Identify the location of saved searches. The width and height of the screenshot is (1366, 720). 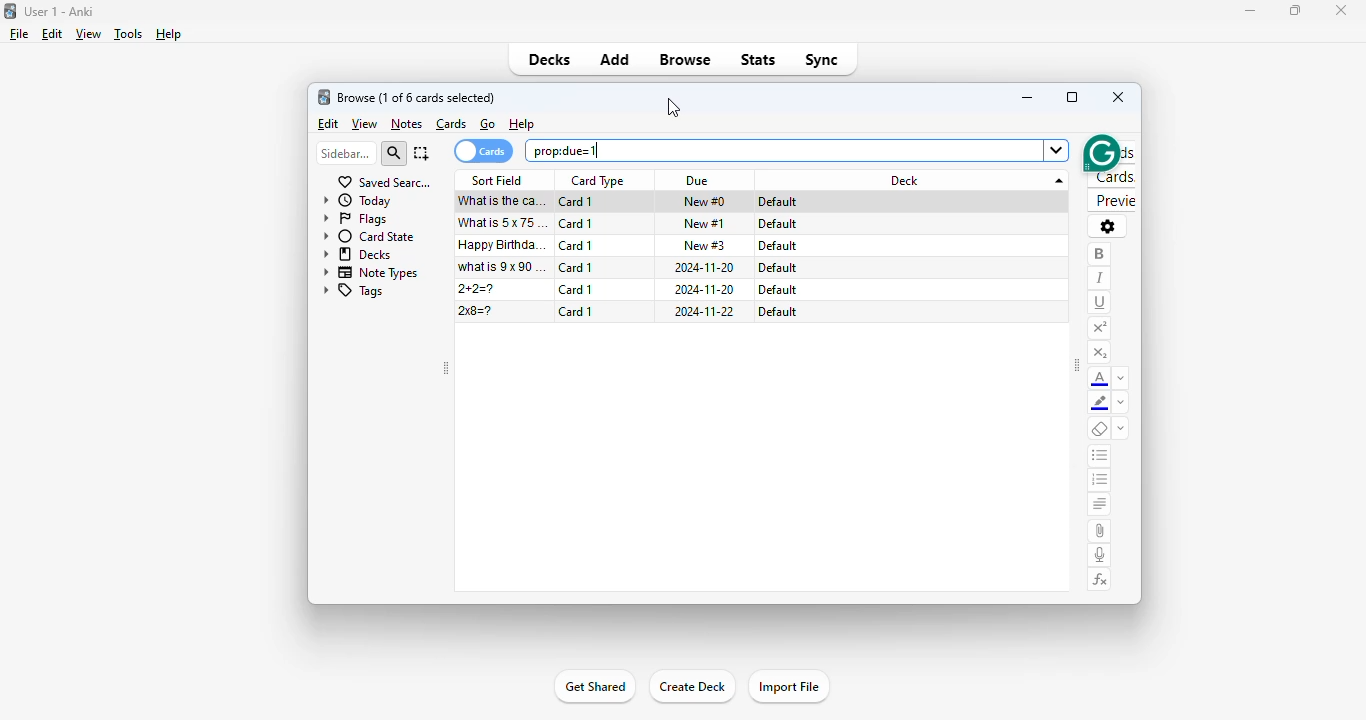
(384, 183).